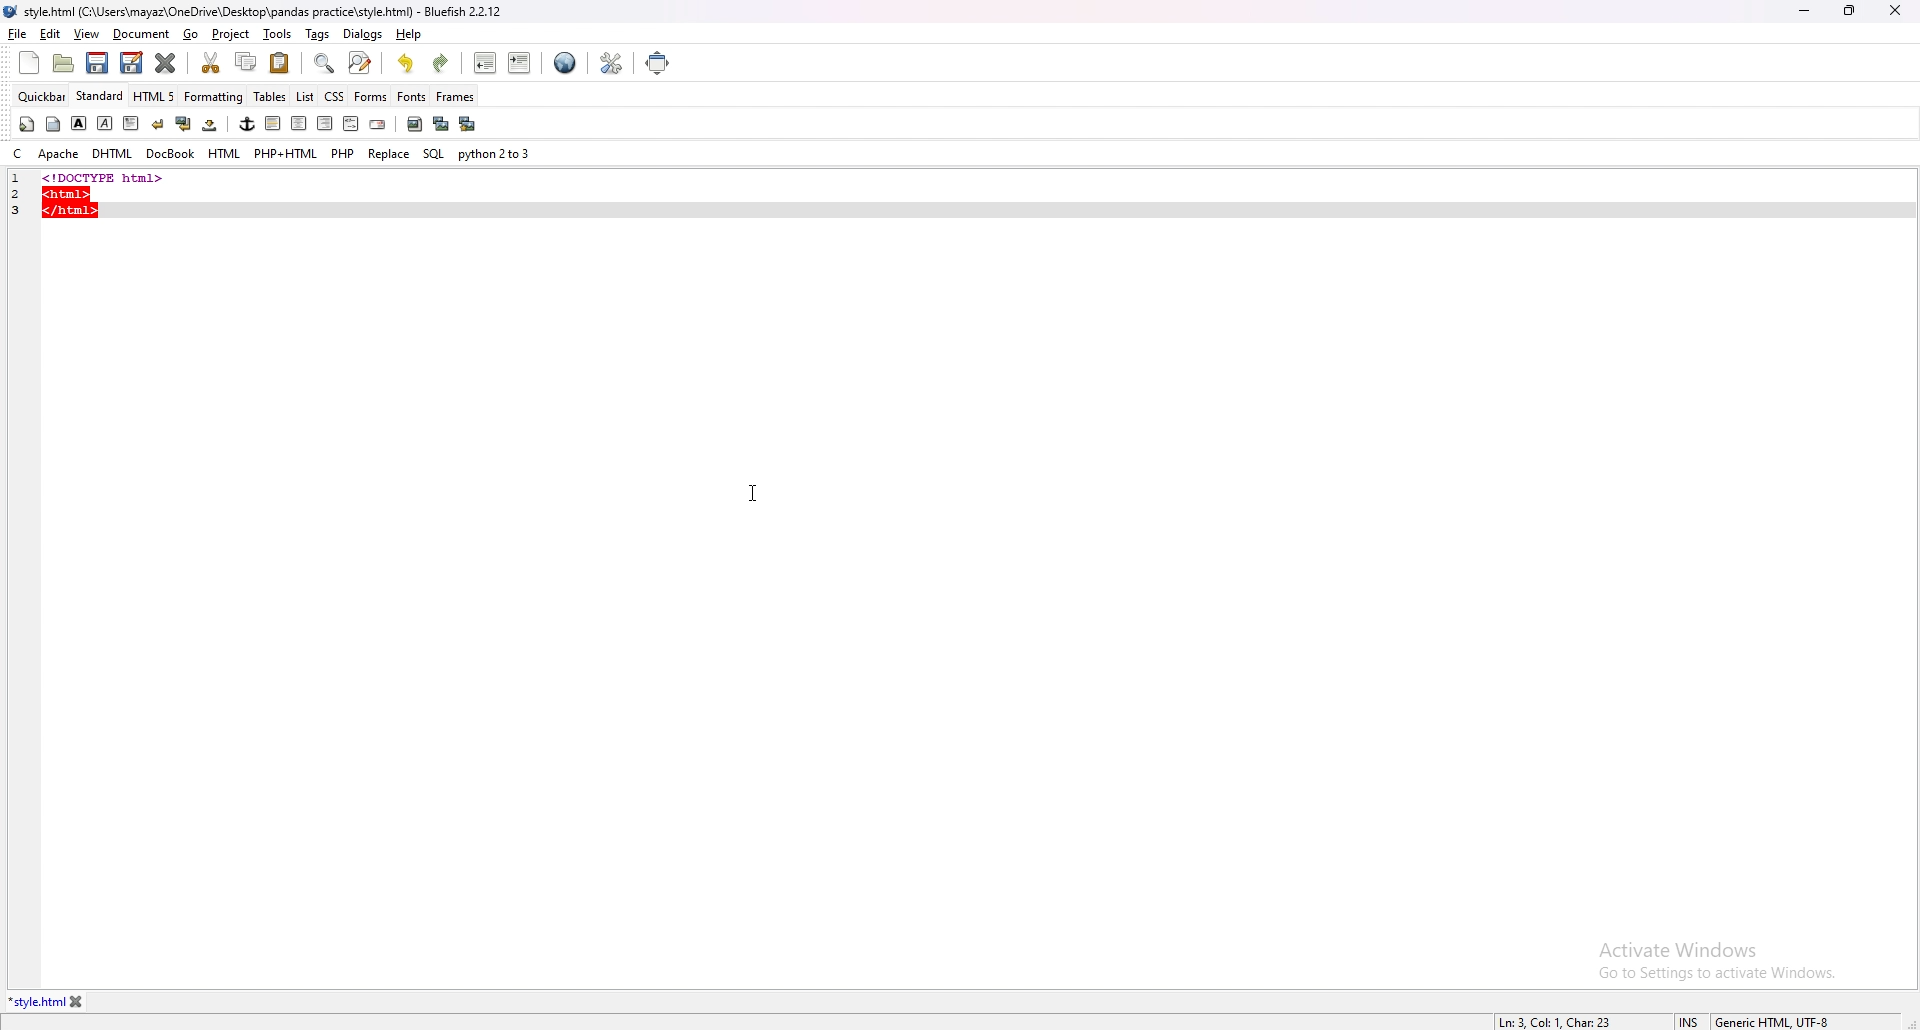 The height and width of the screenshot is (1030, 1920). What do you see at coordinates (278, 34) in the screenshot?
I see `tools` at bounding box center [278, 34].